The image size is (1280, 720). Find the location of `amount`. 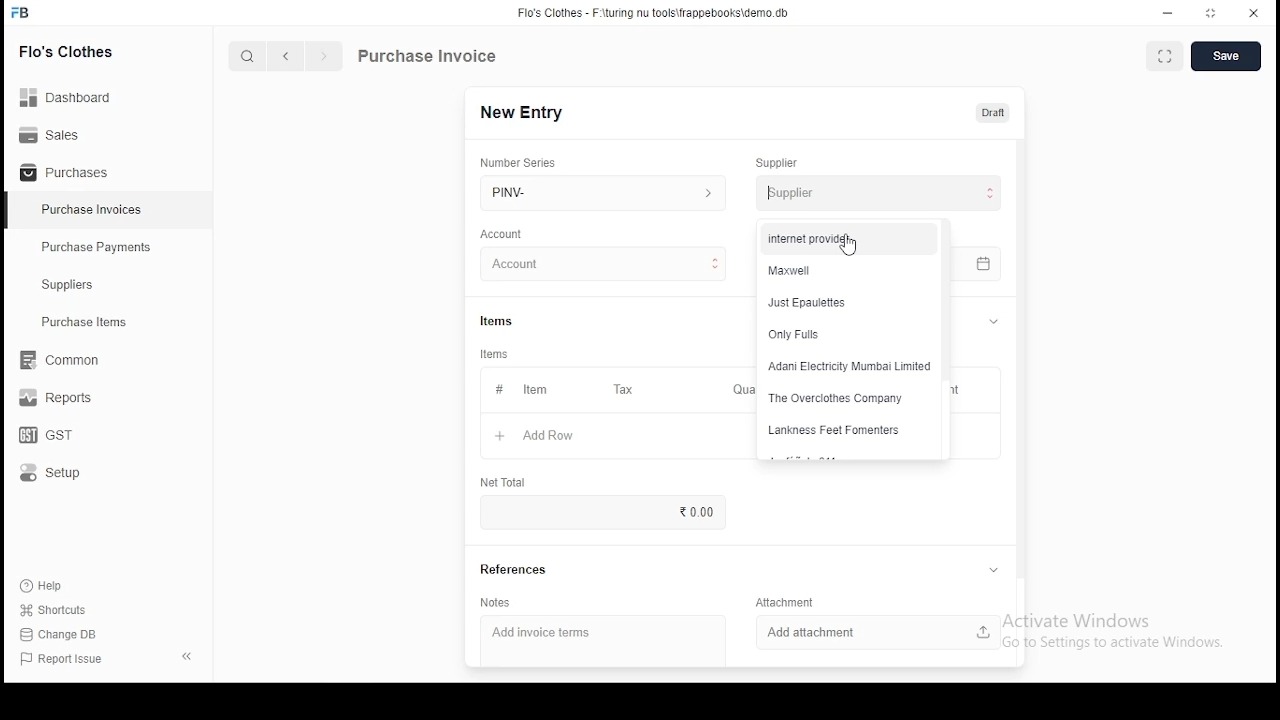

amount is located at coordinates (1068, 450).